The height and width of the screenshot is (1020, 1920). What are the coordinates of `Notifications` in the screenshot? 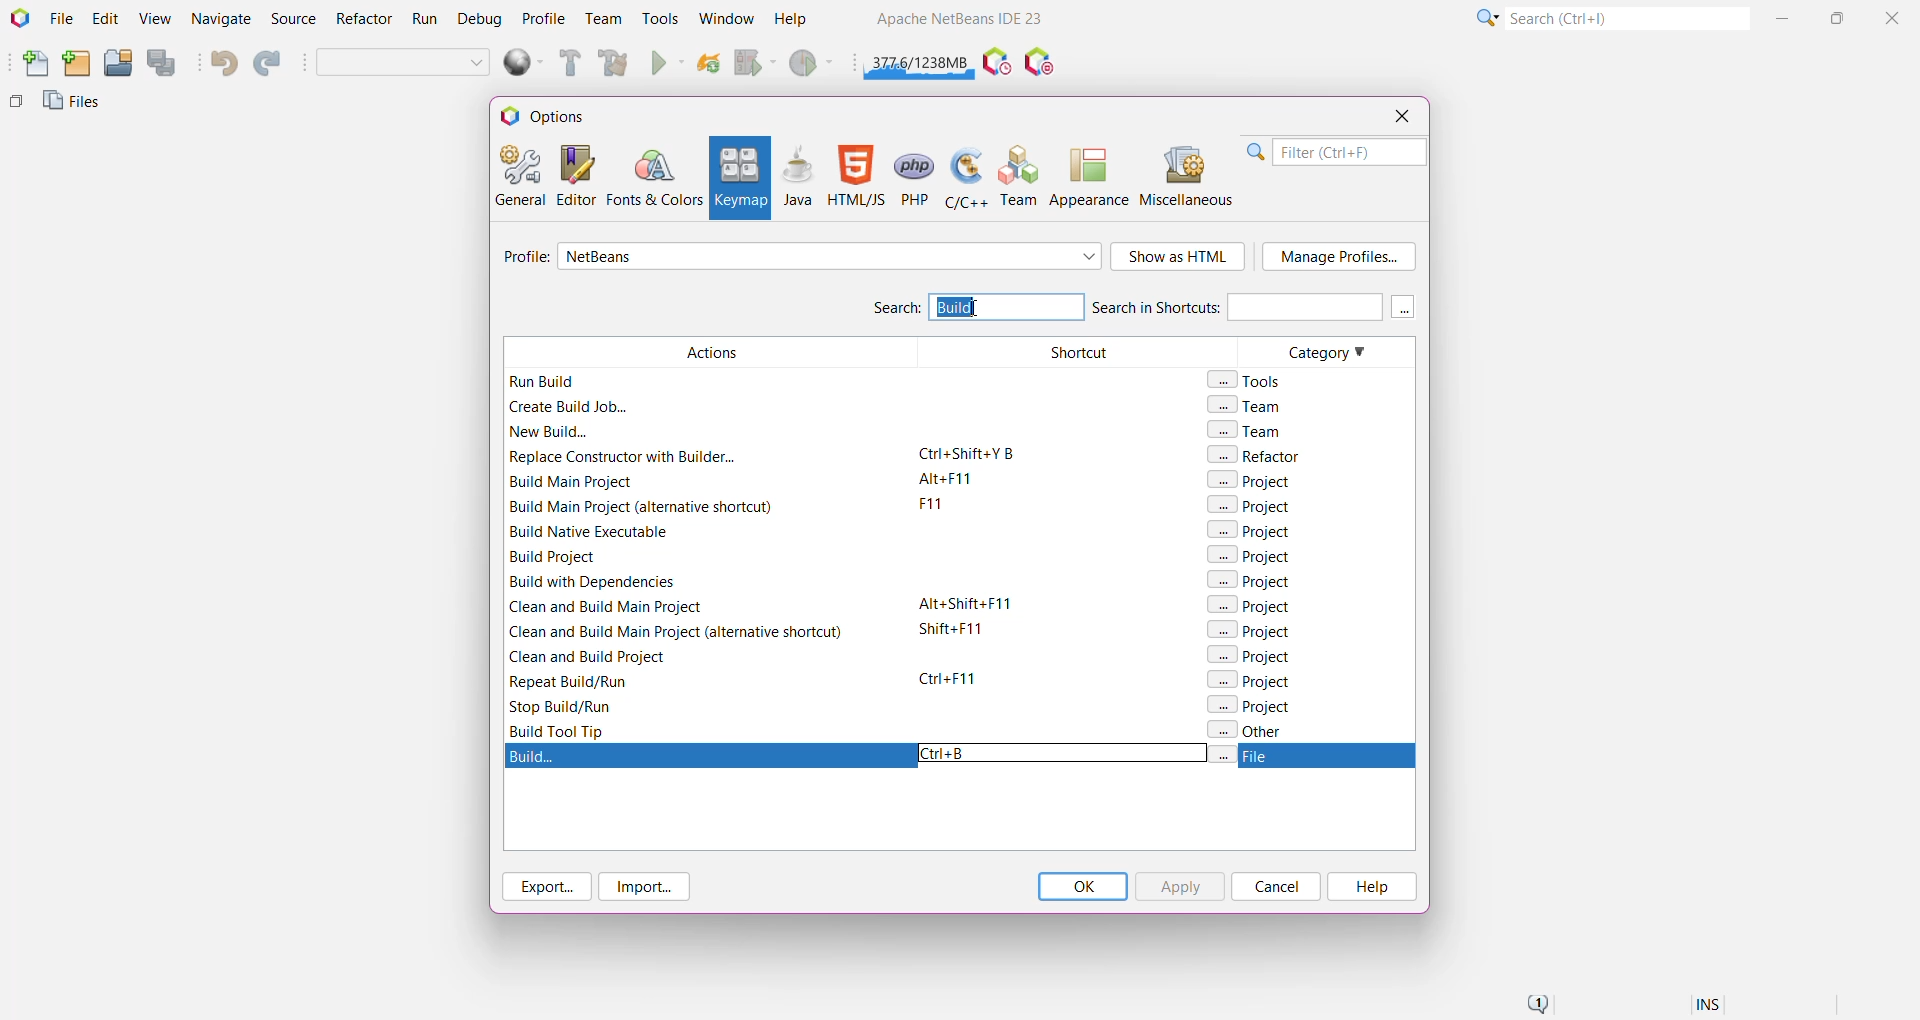 It's located at (1536, 1005).